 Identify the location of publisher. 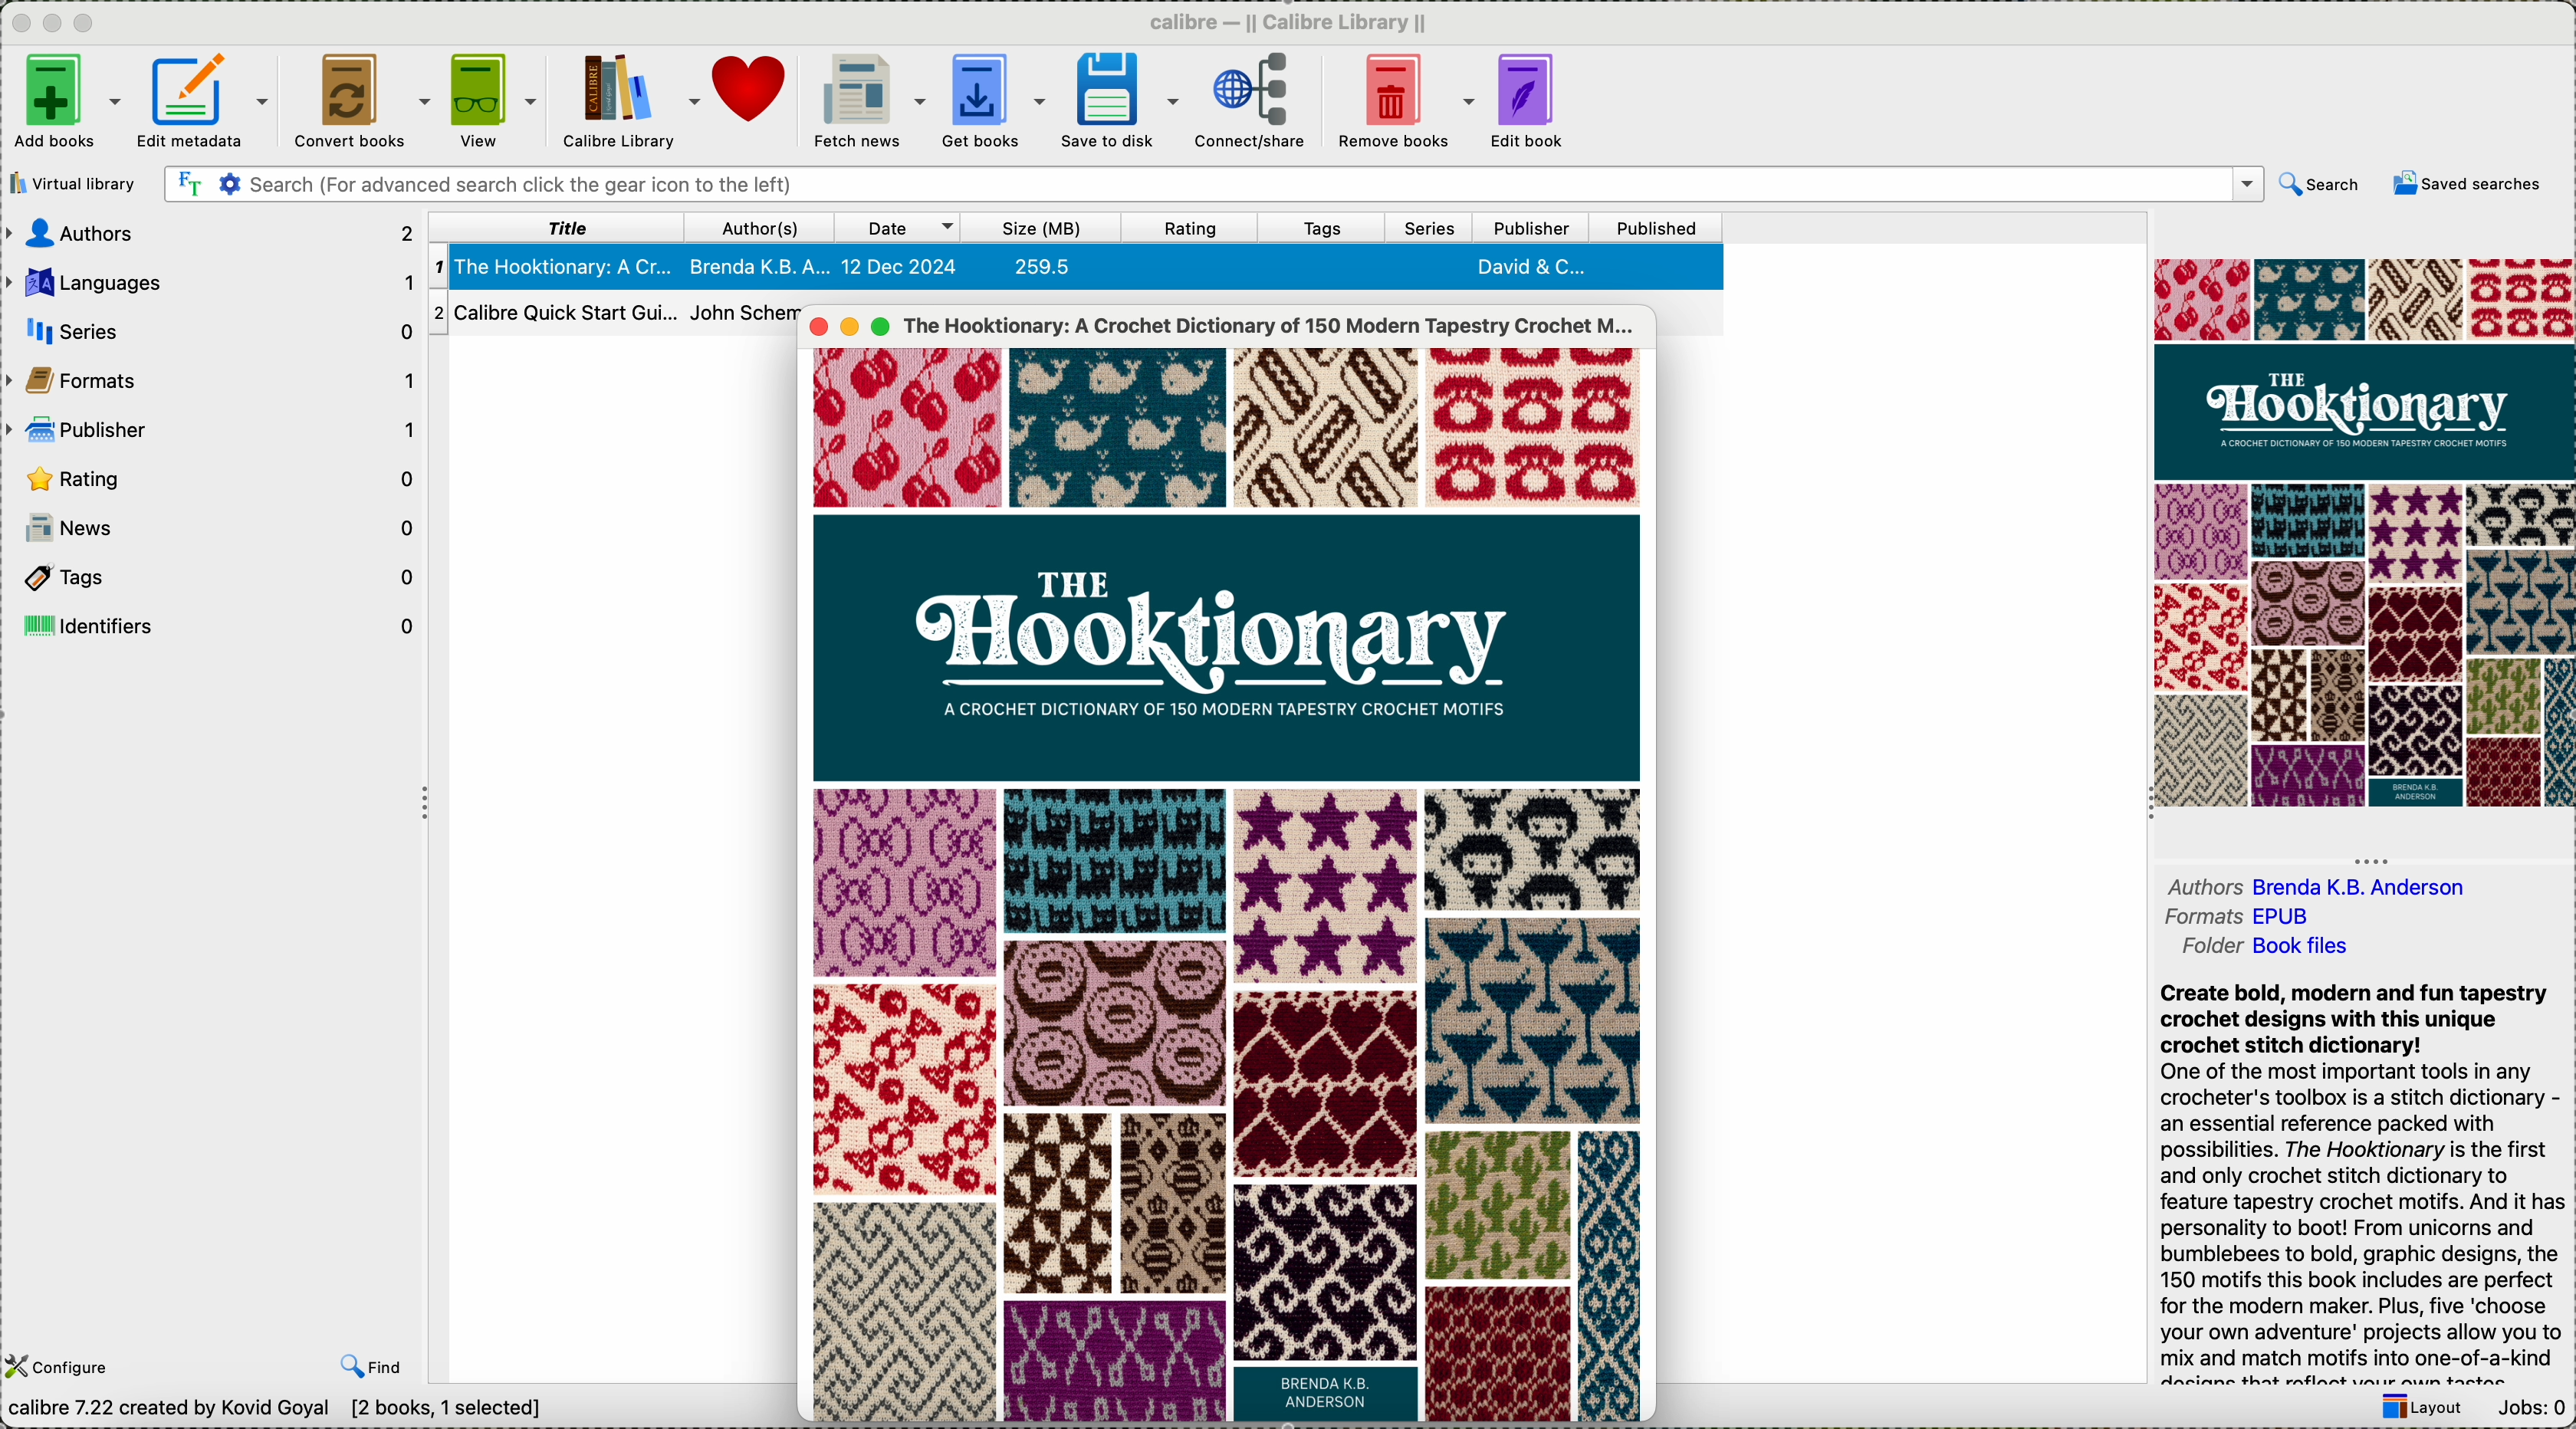
(1529, 226).